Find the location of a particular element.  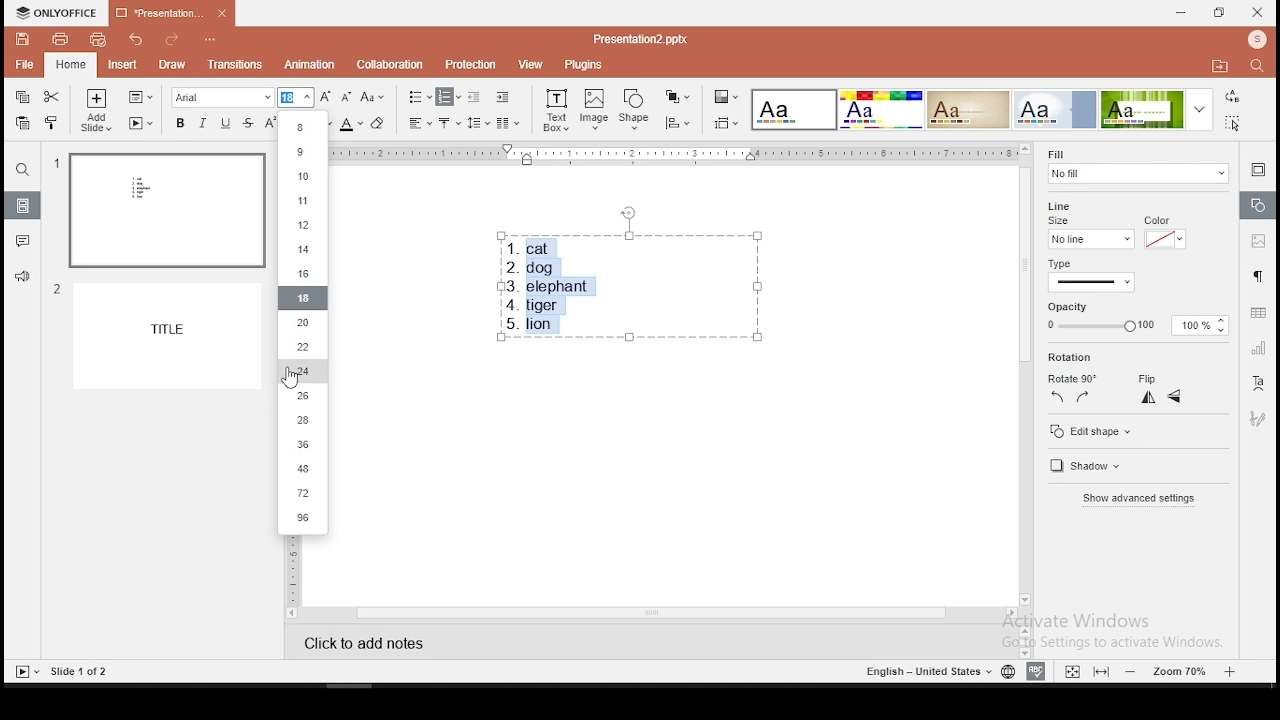

spacing is located at coordinates (478, 123).